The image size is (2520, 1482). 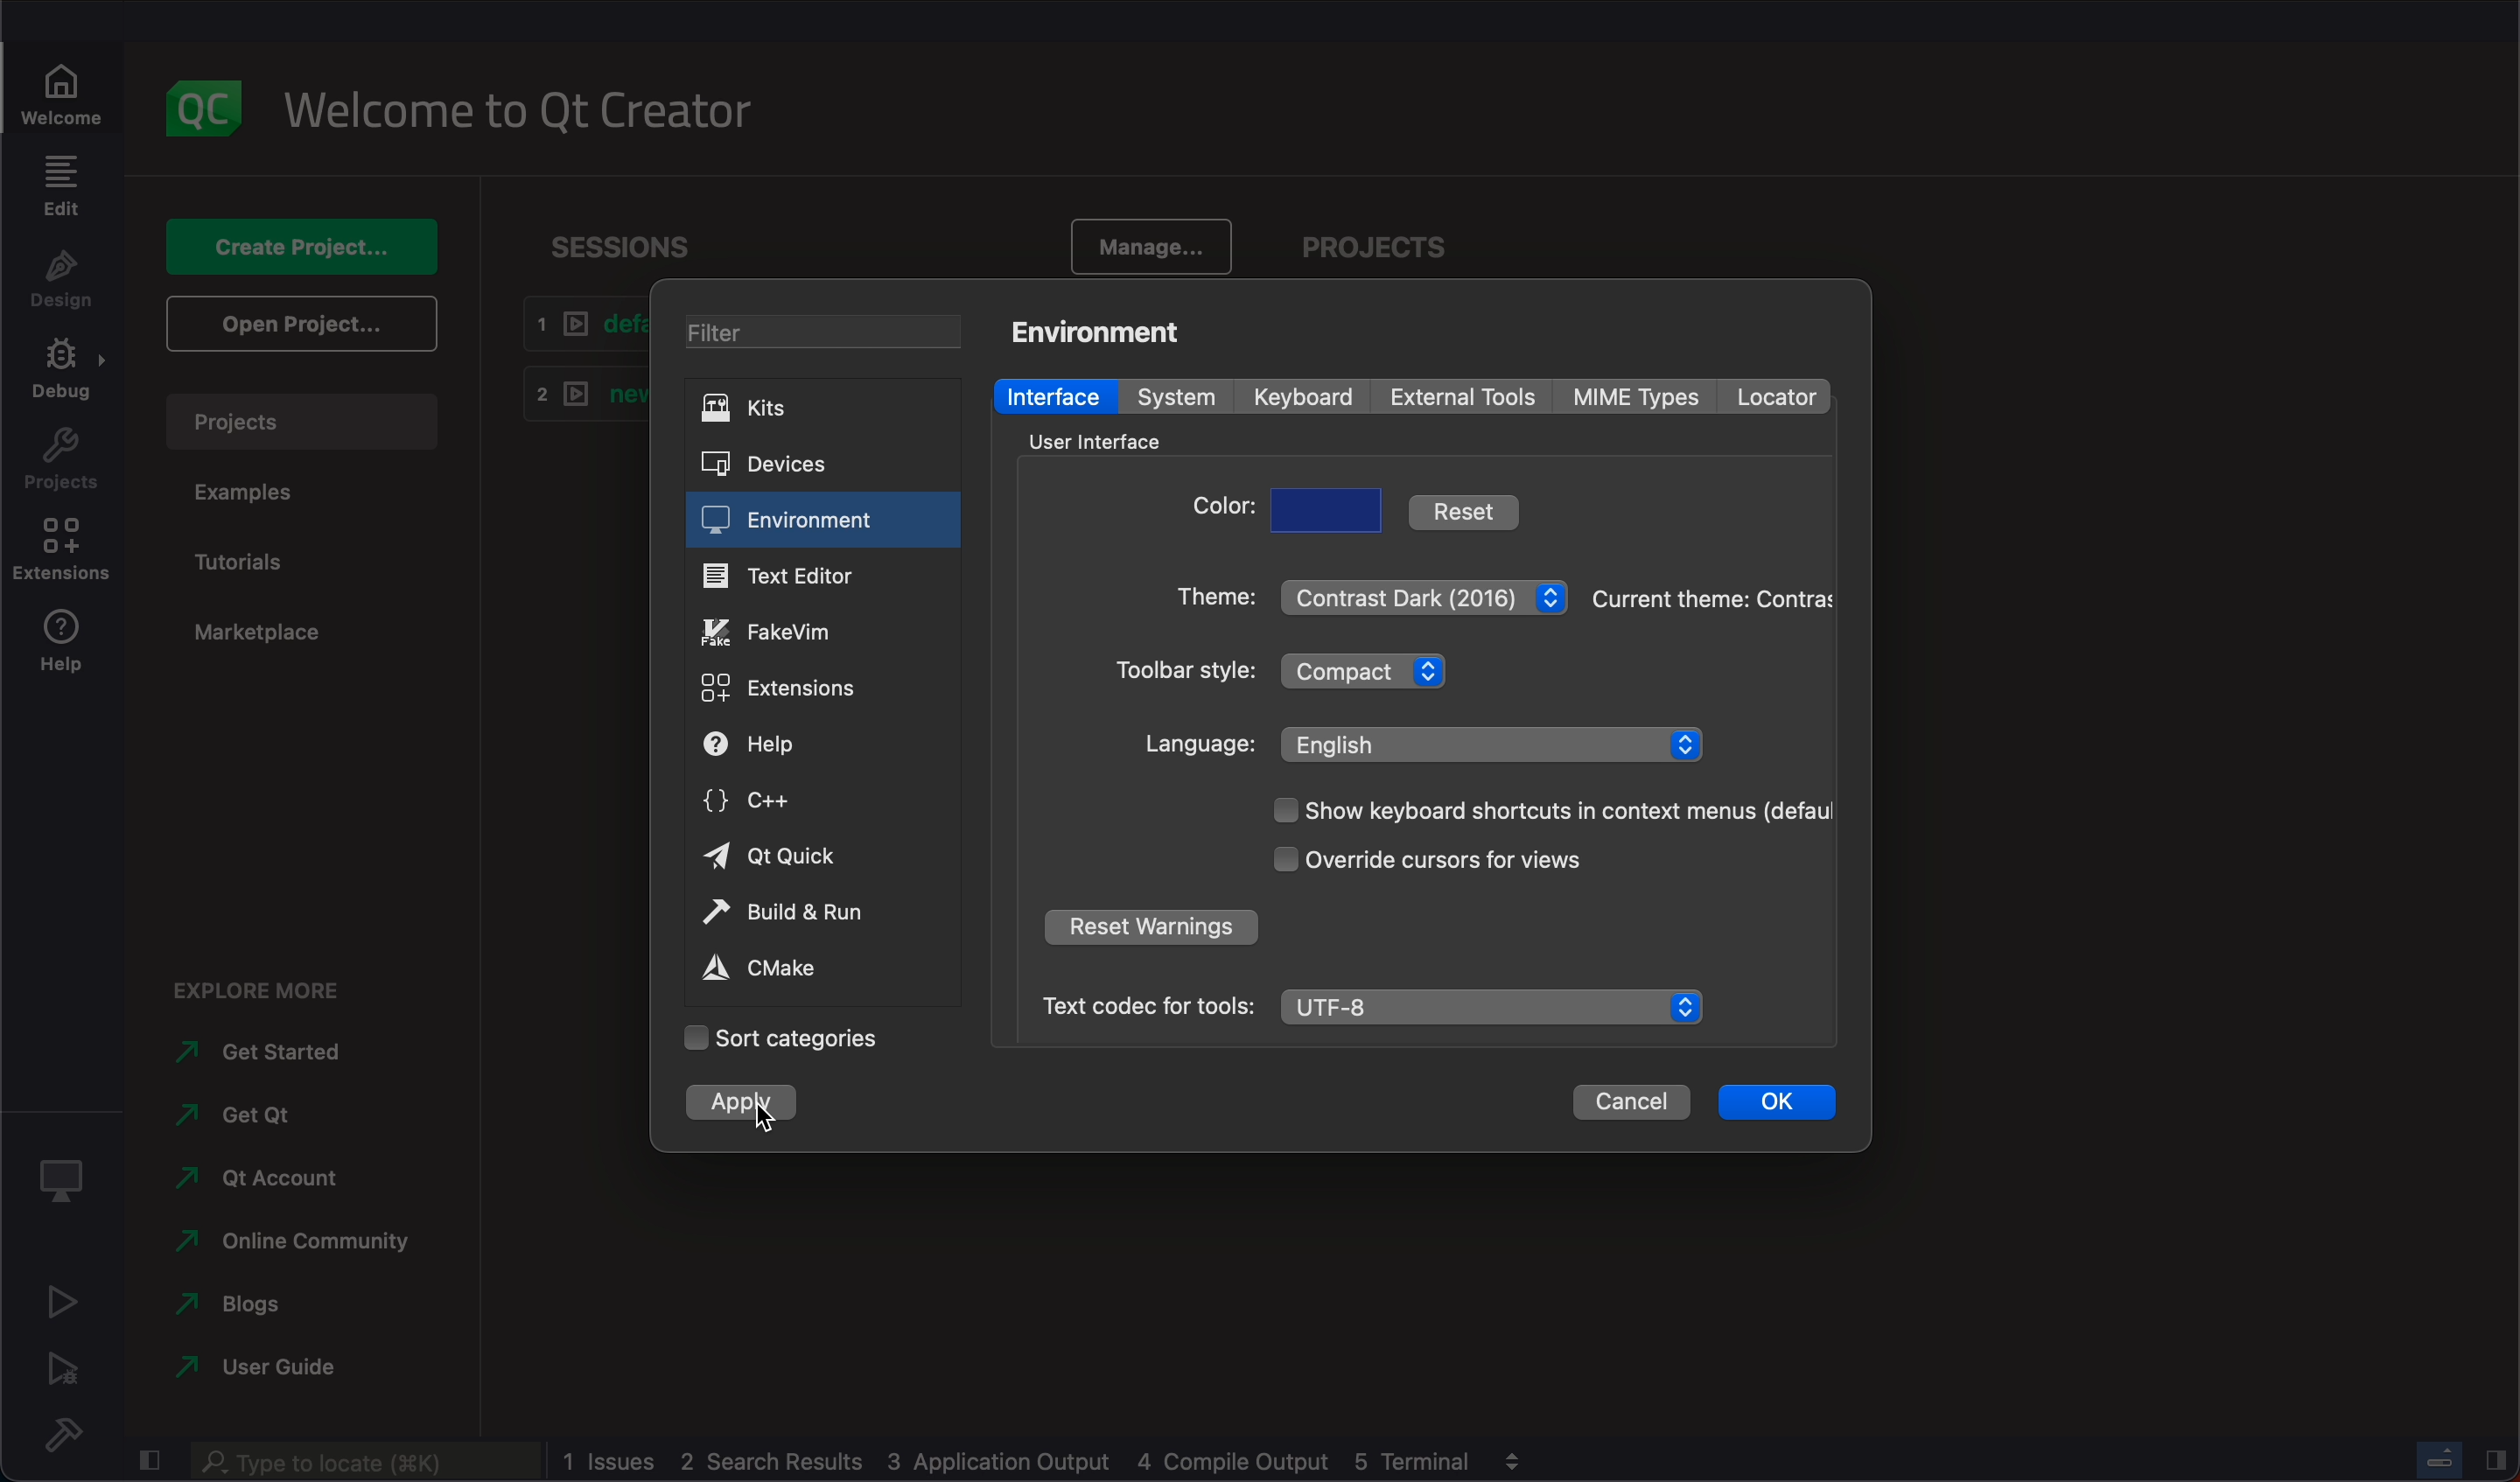 What do you see at coordinates (1472, 399) in the screenshot?
I see `external tools` at bounding box center [1472, 399].